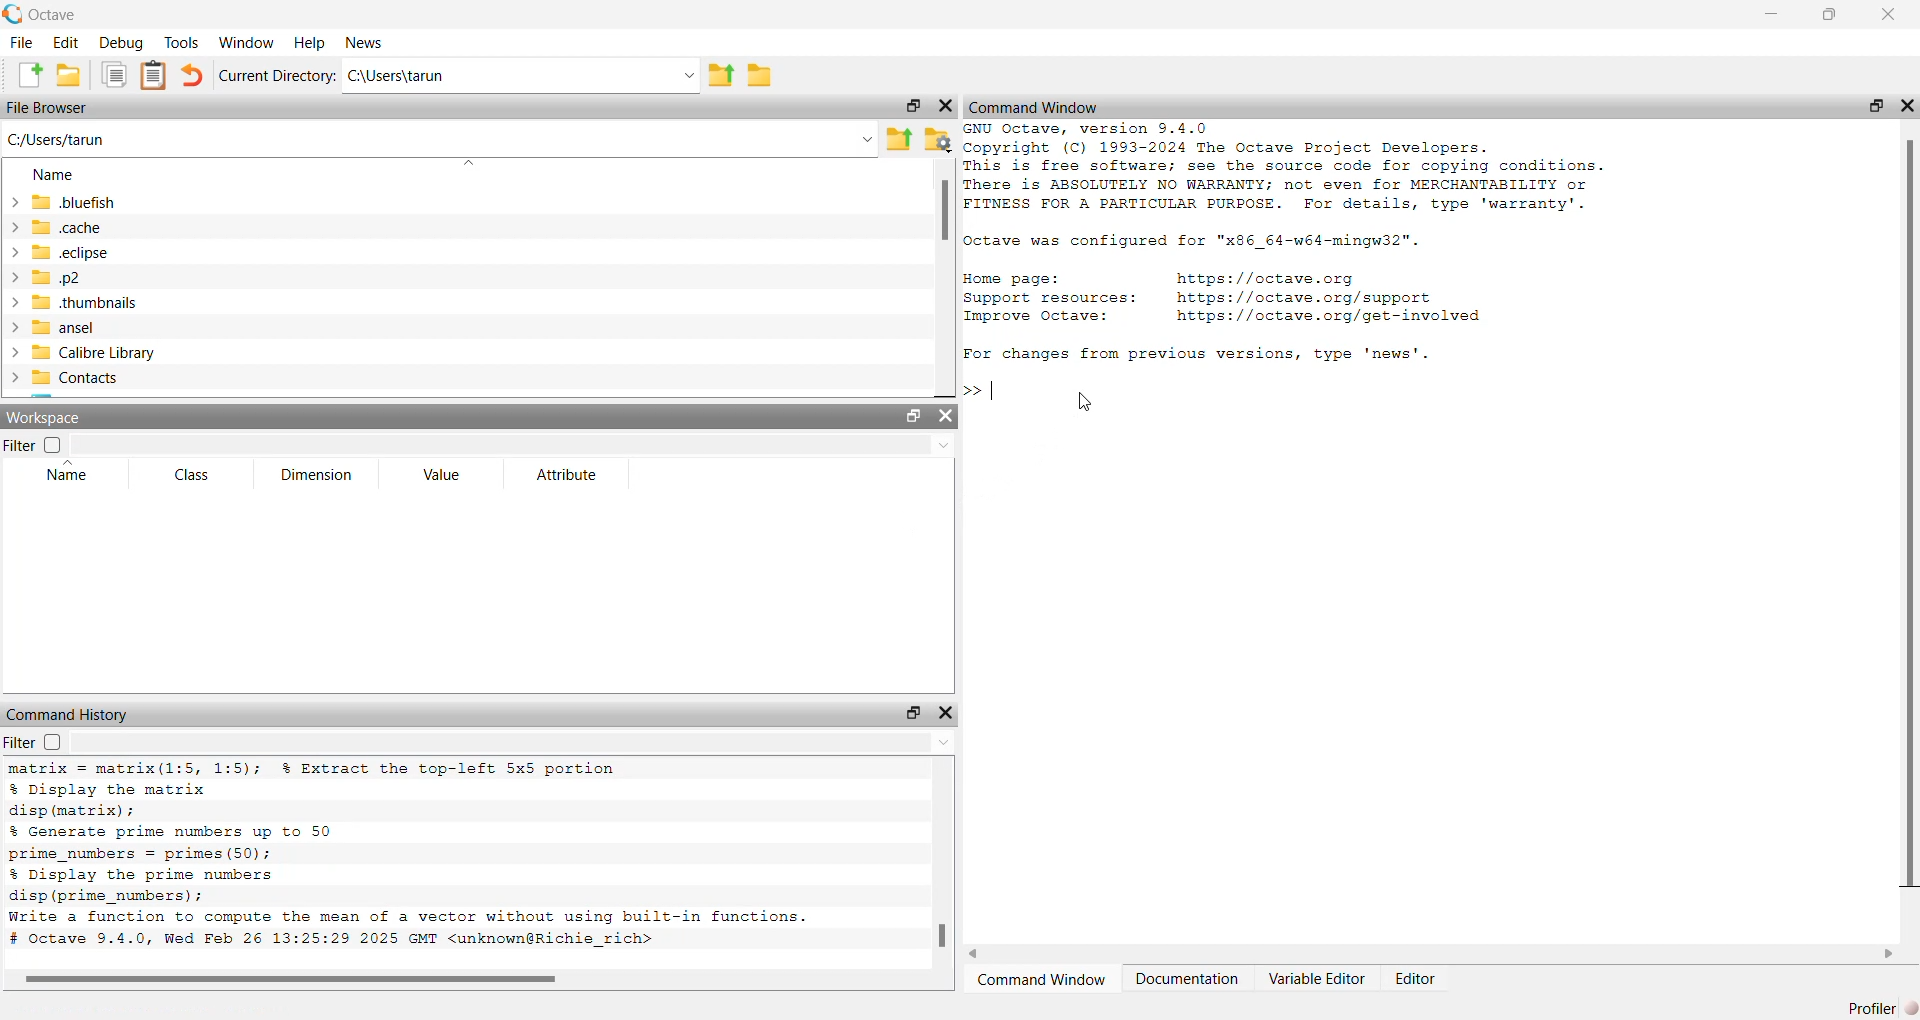 This screenshot has width=1920, height=1020. What do you see at coordinates (194, 76) in the screenshot?
I see `undo` at bounding box center [194, 76].